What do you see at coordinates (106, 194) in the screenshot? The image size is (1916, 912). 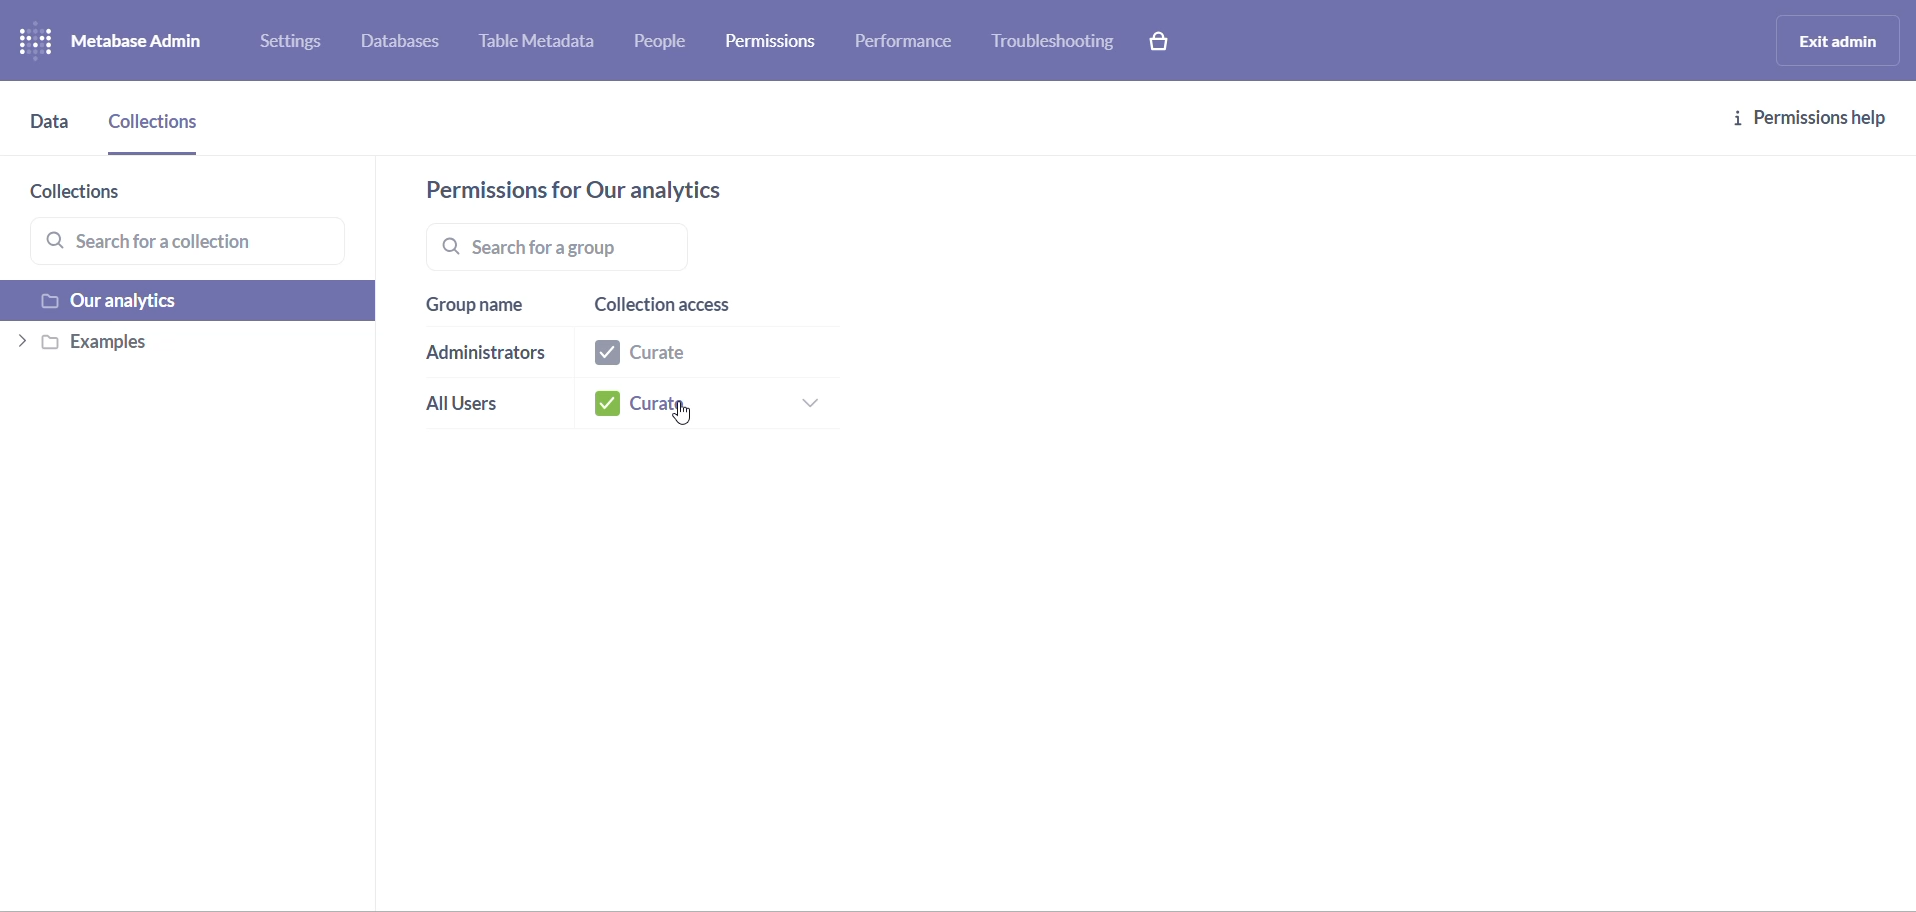 I see `collections` at bounding box center [106, 194].